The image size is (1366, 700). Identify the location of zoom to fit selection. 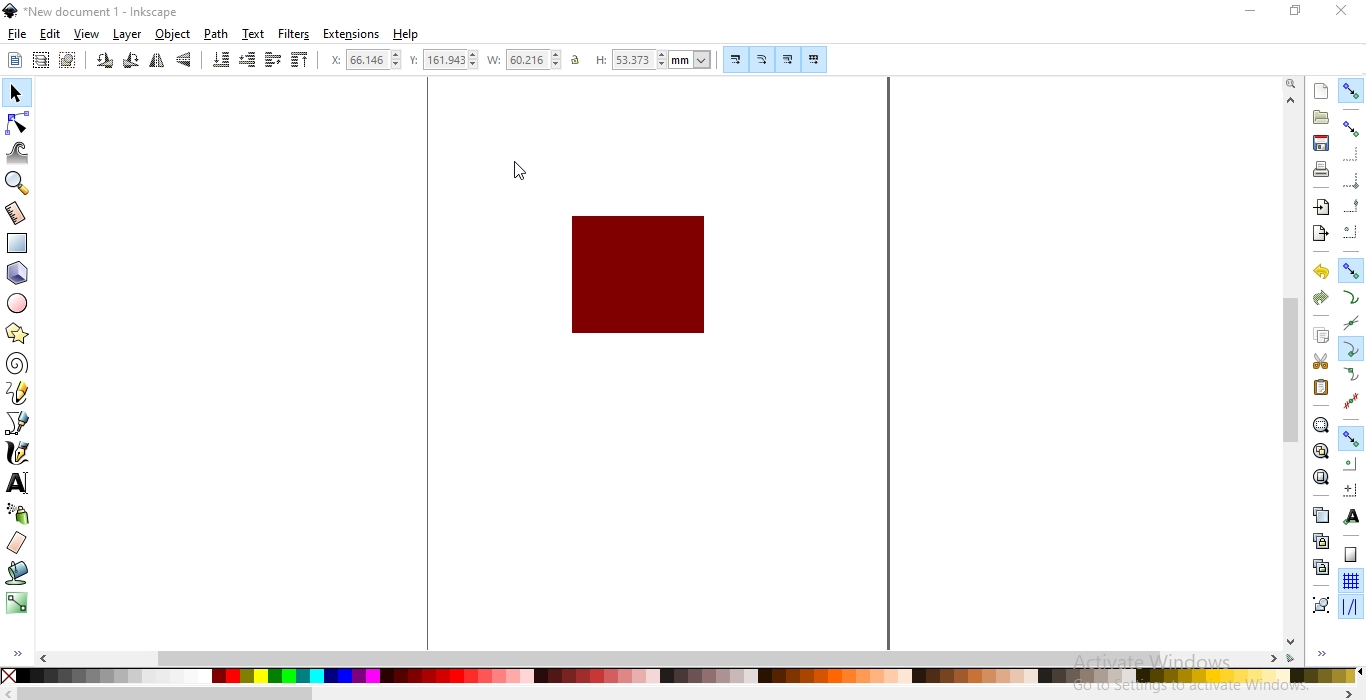
(1321, 424).